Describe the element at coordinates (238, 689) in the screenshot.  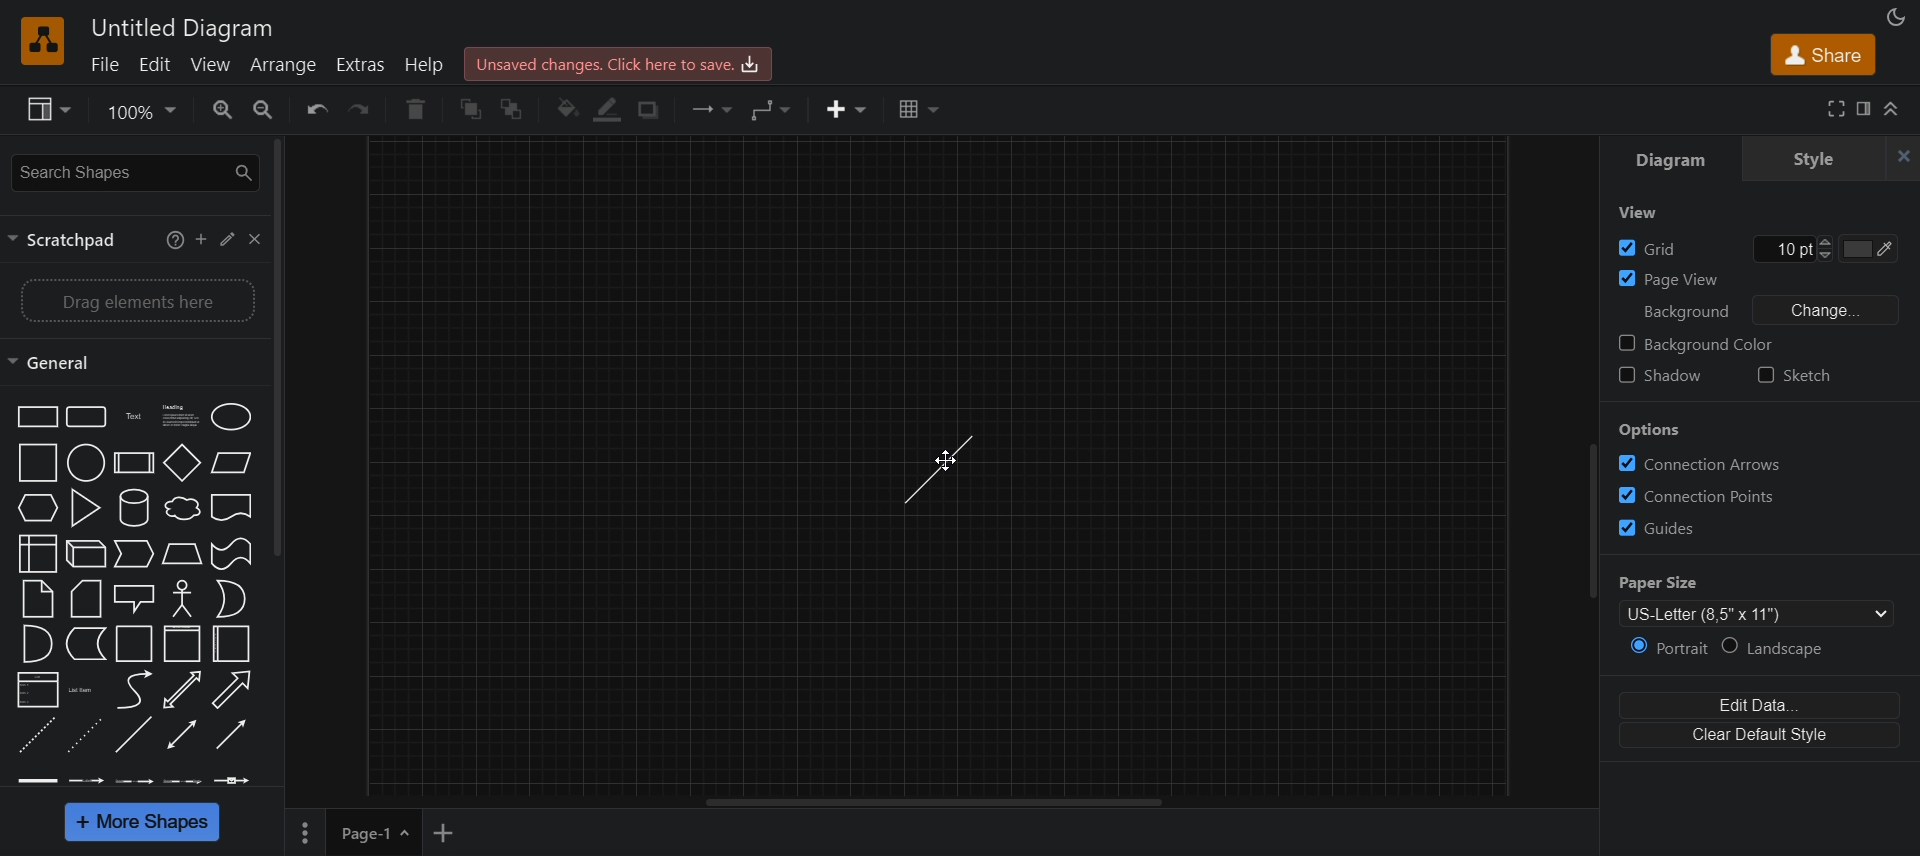
I see `Arrow` at that location.